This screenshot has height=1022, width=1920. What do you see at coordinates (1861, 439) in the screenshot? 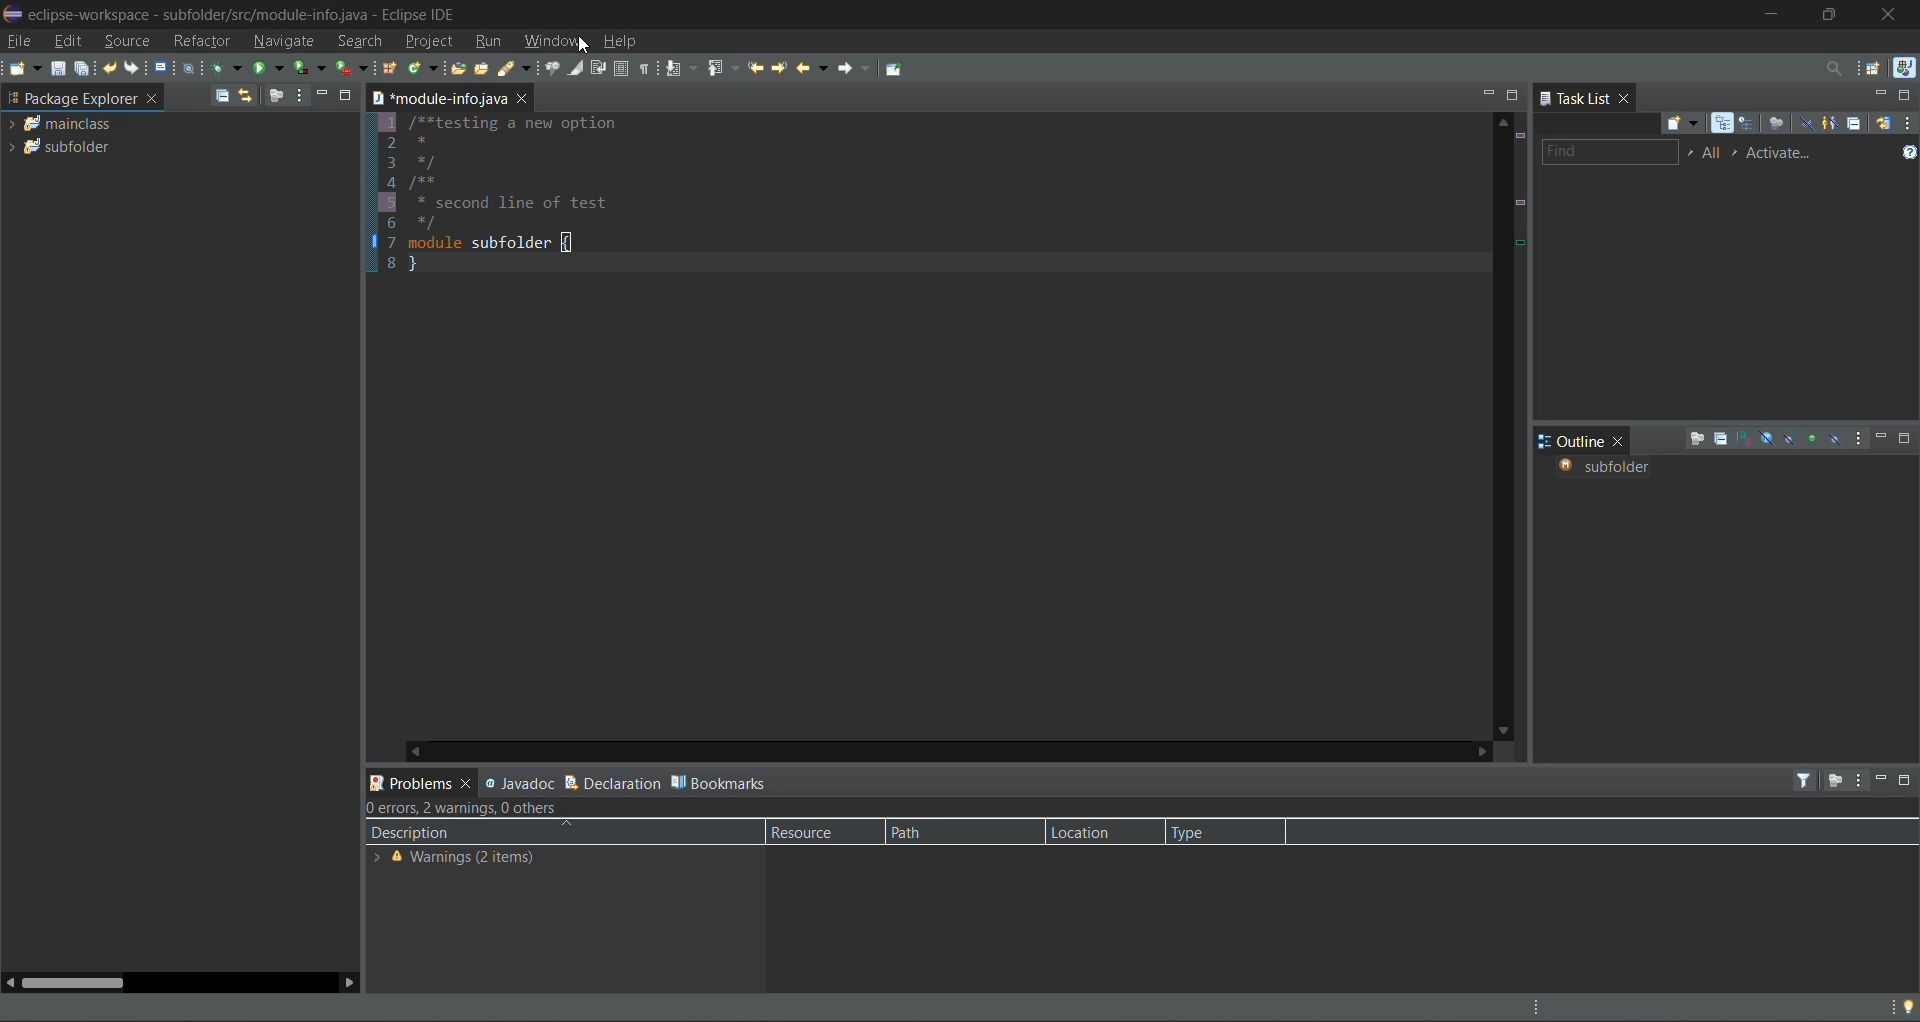
I see `VIEW MENU` at bounding box center [1861, 439].